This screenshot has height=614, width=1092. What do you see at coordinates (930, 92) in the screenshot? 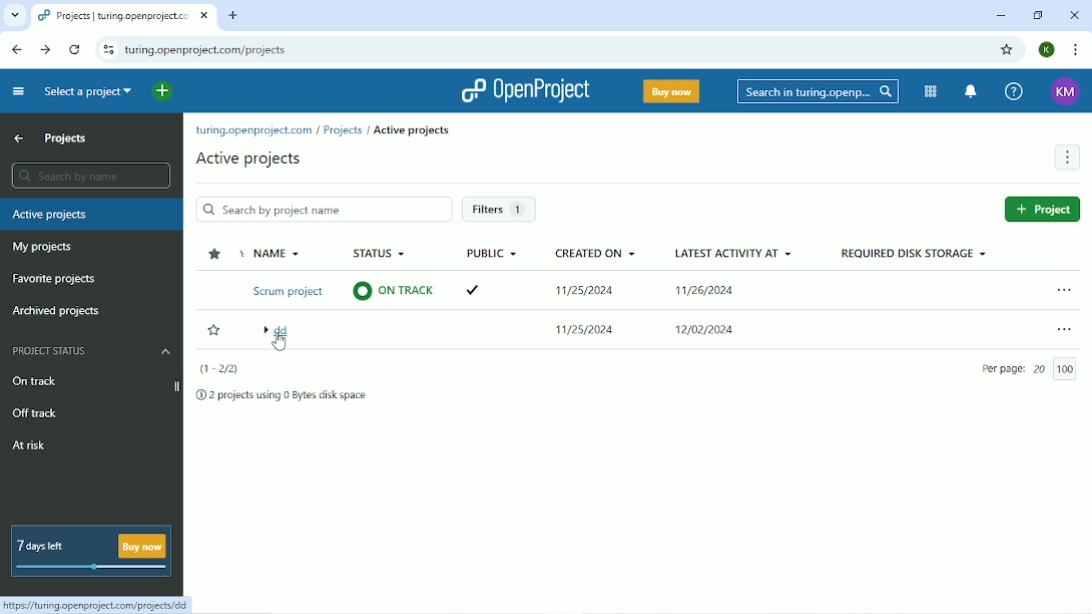
I see `Modules` at bounding box center [930, 92].